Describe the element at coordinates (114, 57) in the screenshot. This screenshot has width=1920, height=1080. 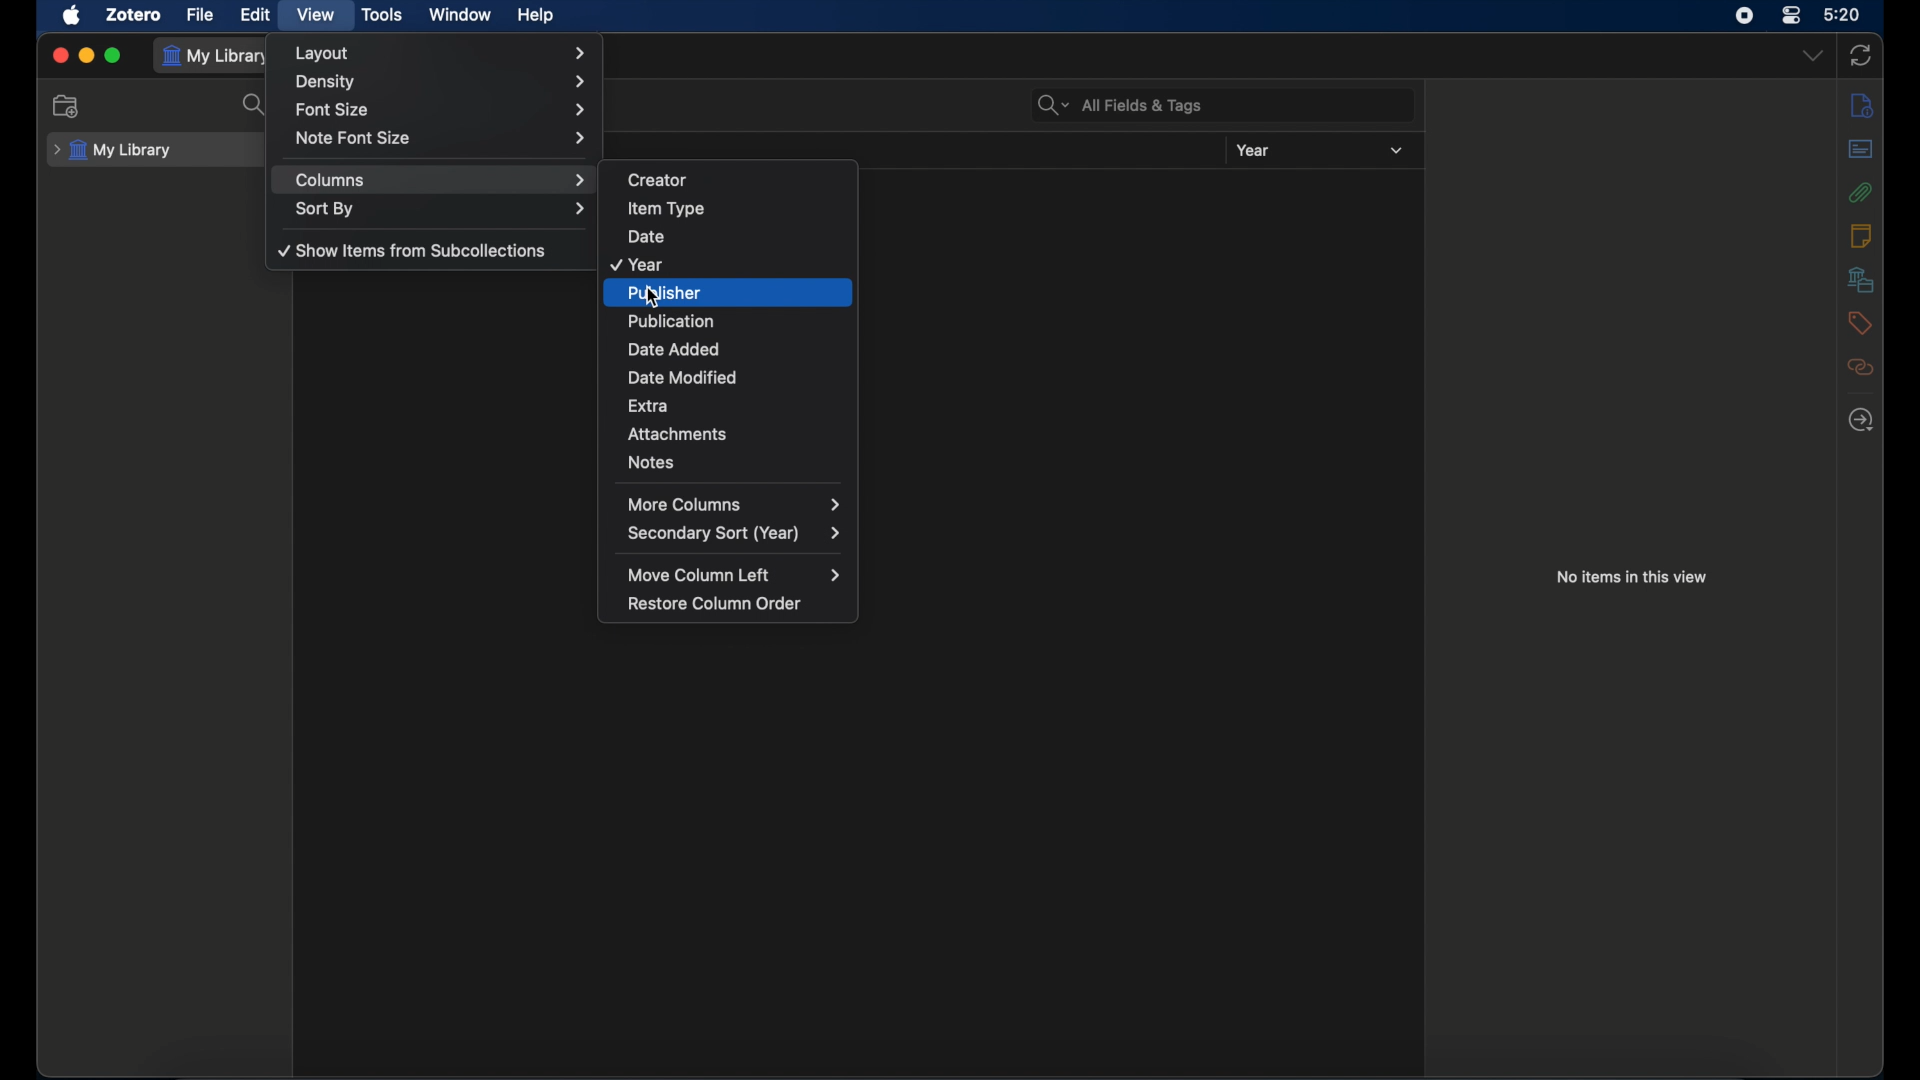
I see `maximize` at that location.